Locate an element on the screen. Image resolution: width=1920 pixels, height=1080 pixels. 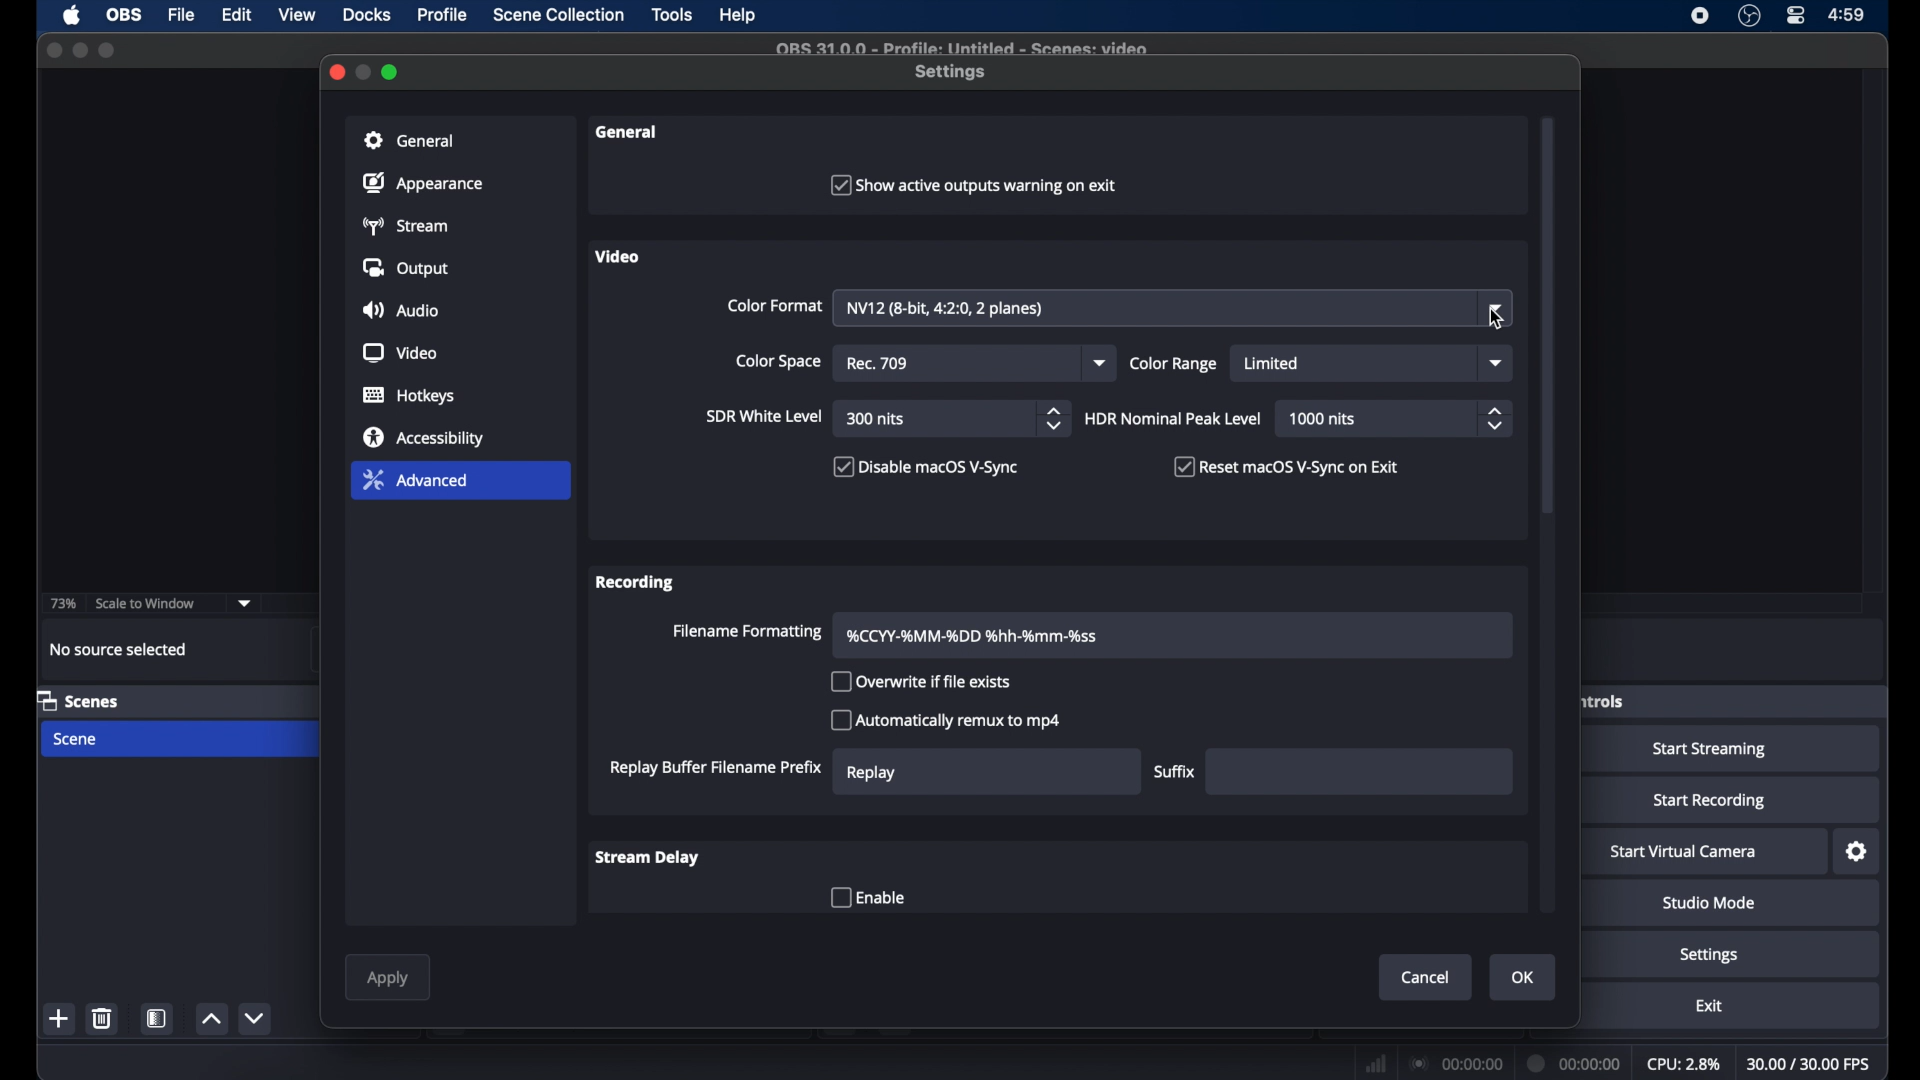
decrement is located at coordinates (256, 1018).